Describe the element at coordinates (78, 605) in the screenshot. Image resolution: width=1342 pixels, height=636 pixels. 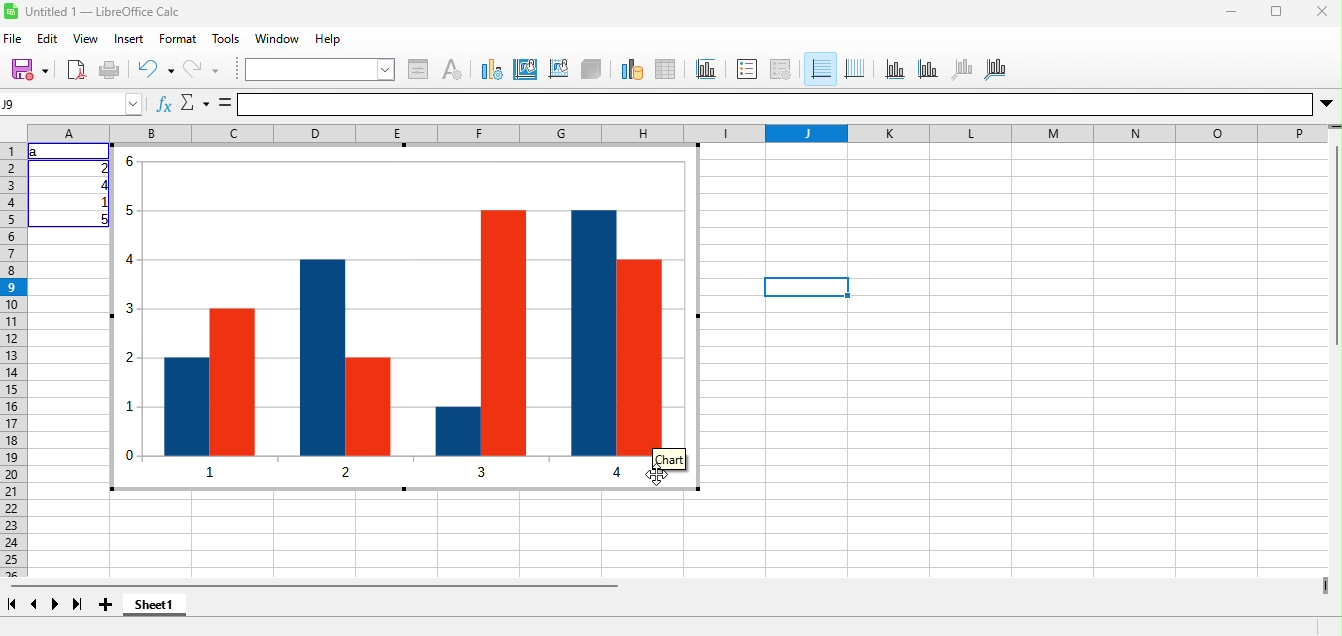
I see `last sheet` at that location.